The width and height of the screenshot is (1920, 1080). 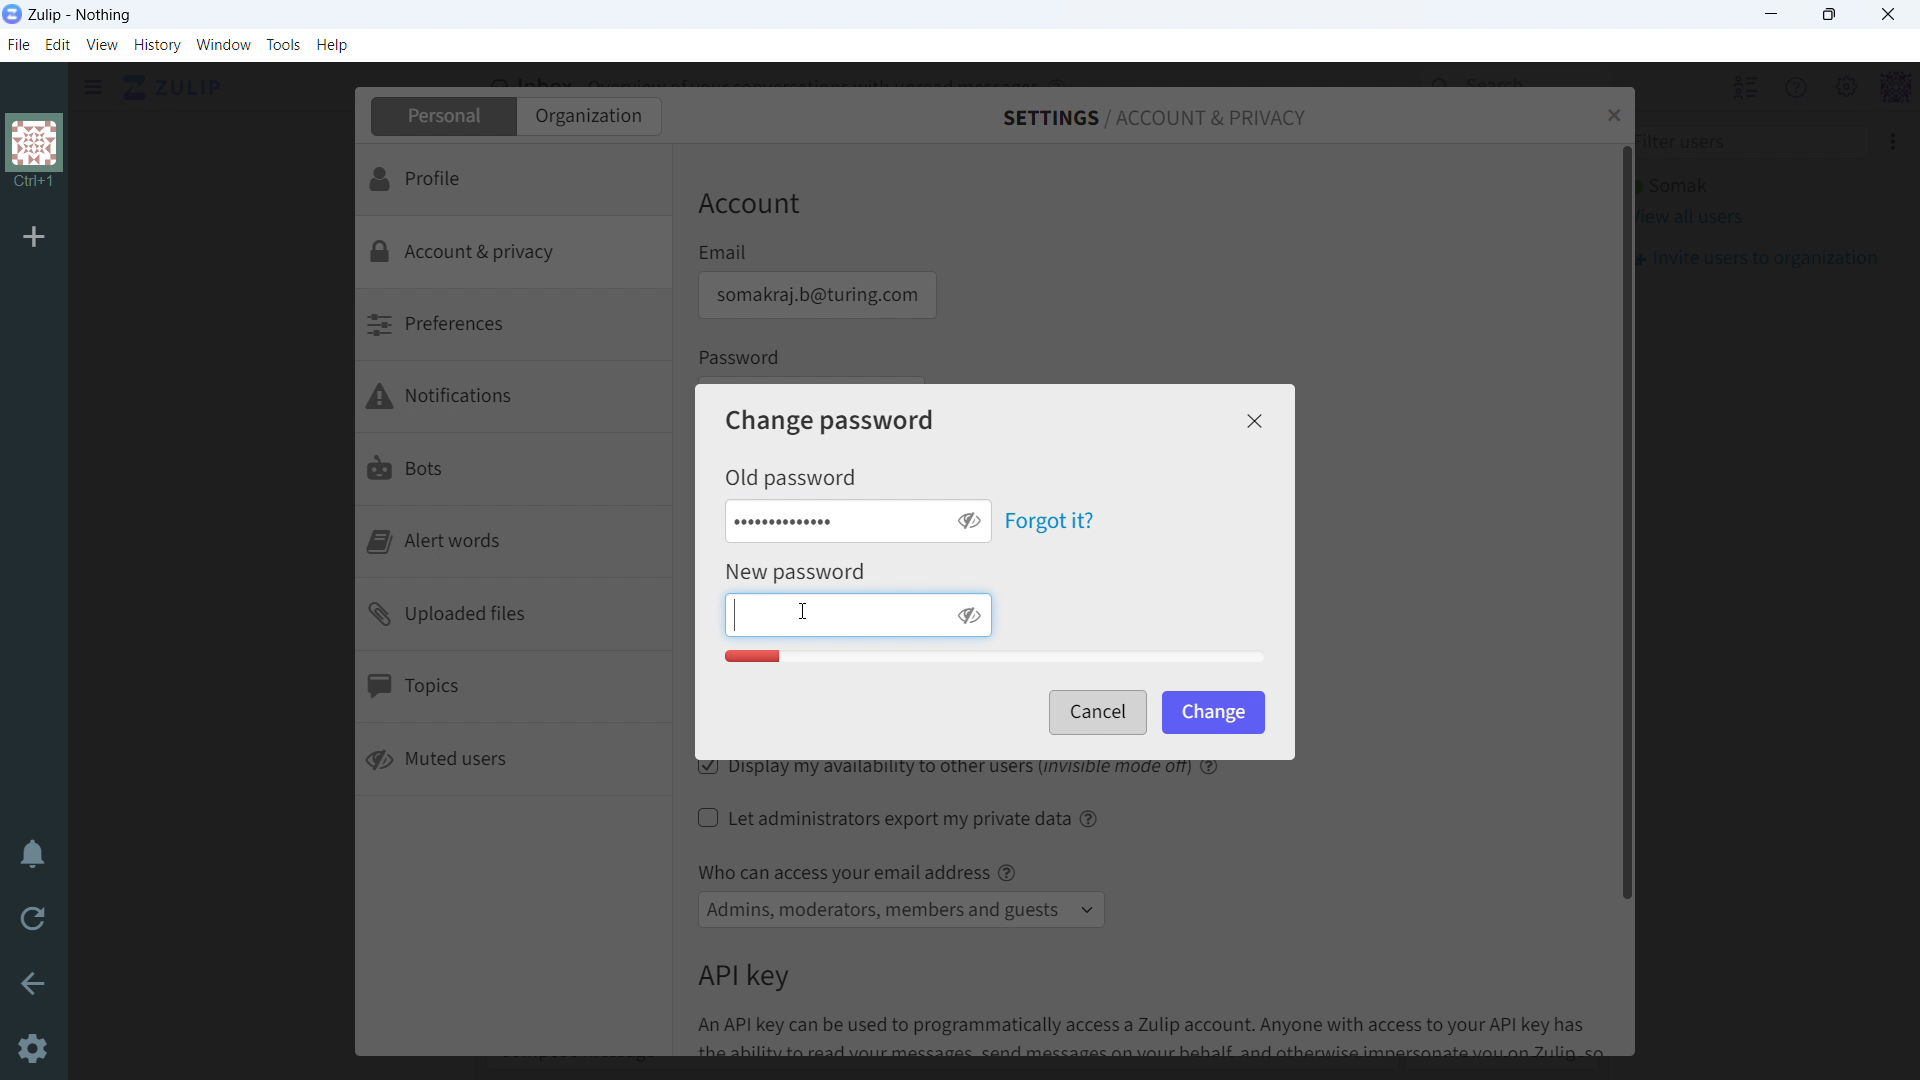 What do you see at coordinates (514, 690) in the screenshot?
I see `topics` at bounding box center [514, 690].